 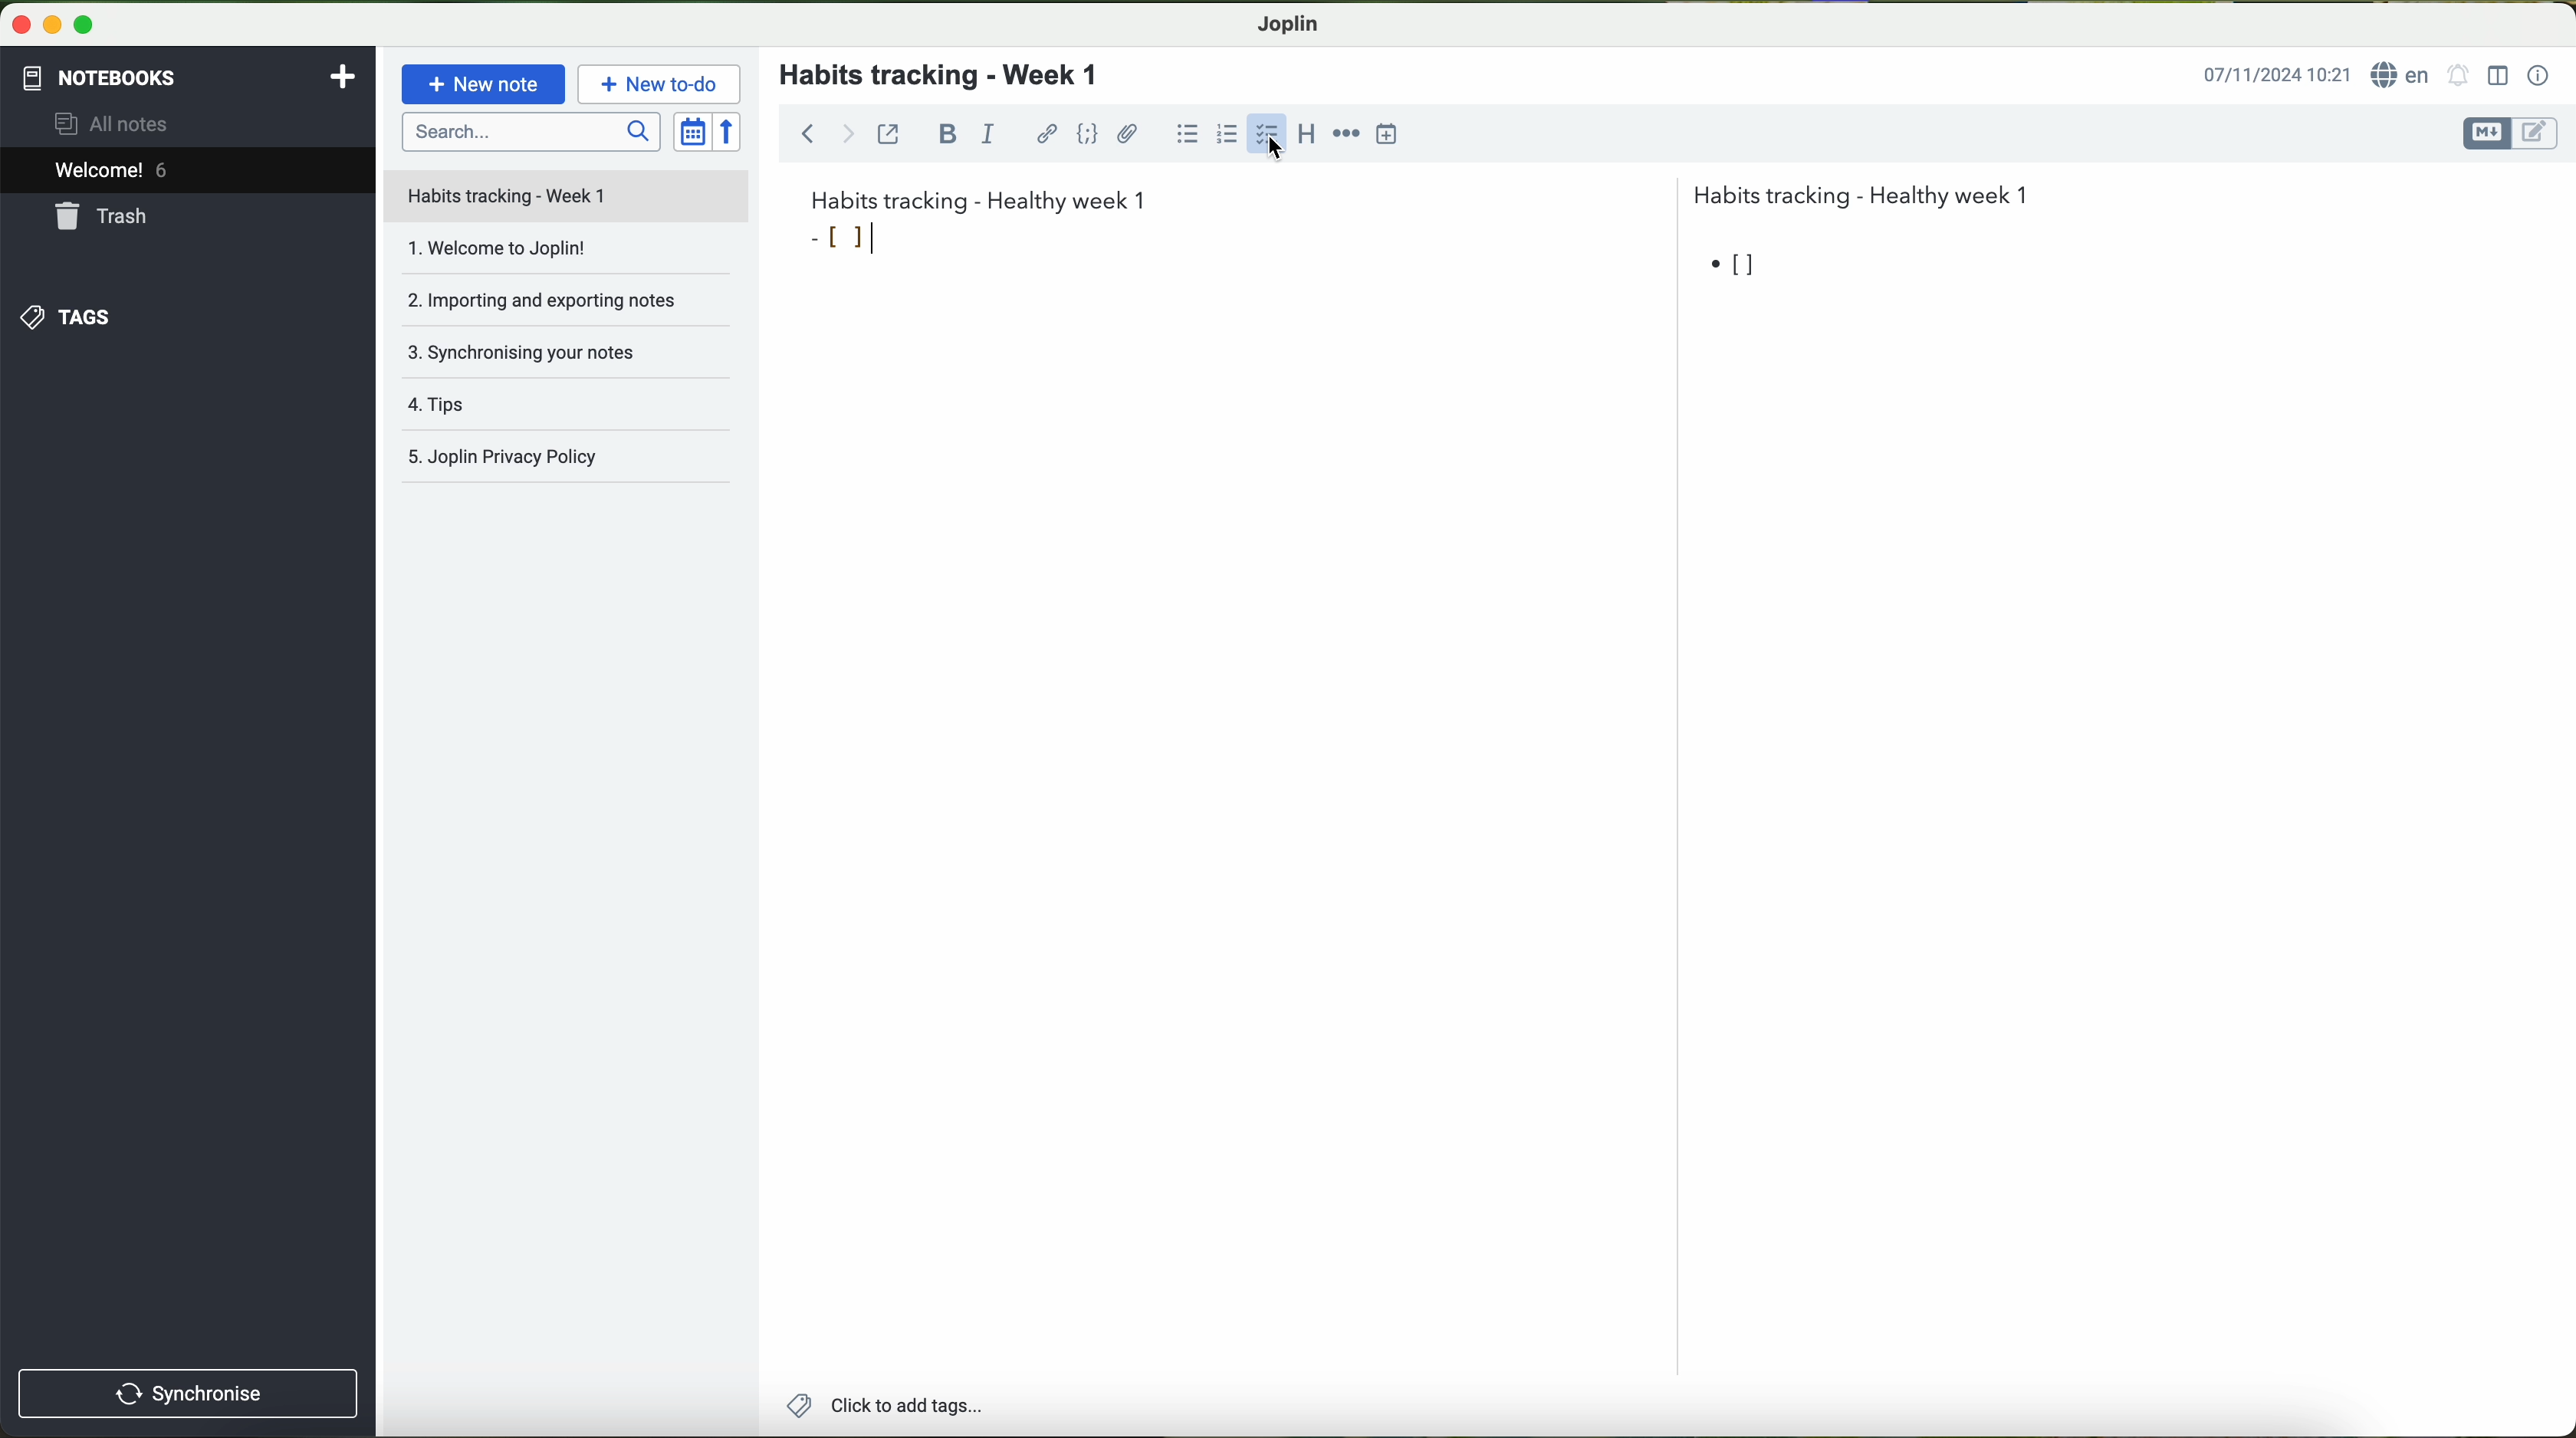 I want to click on forward, so click(x=848, y=133).